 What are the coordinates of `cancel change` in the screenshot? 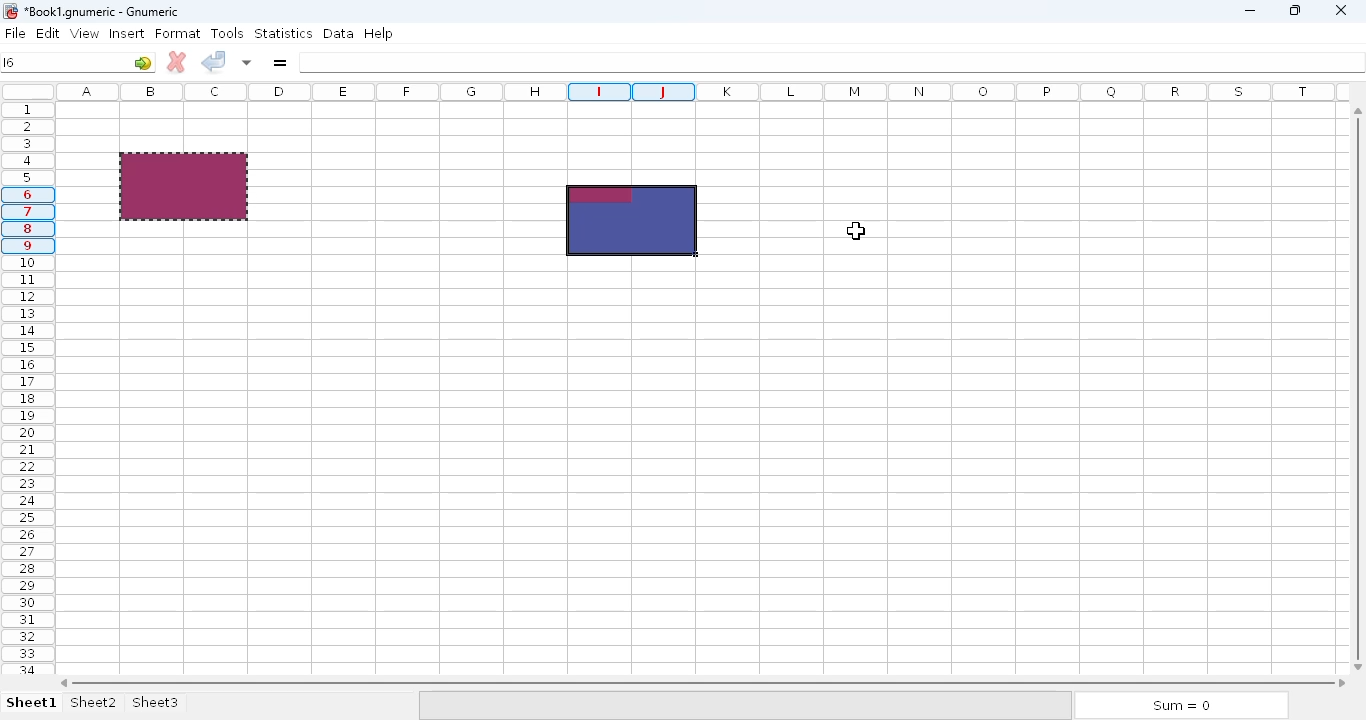 It's located at (176, 62).